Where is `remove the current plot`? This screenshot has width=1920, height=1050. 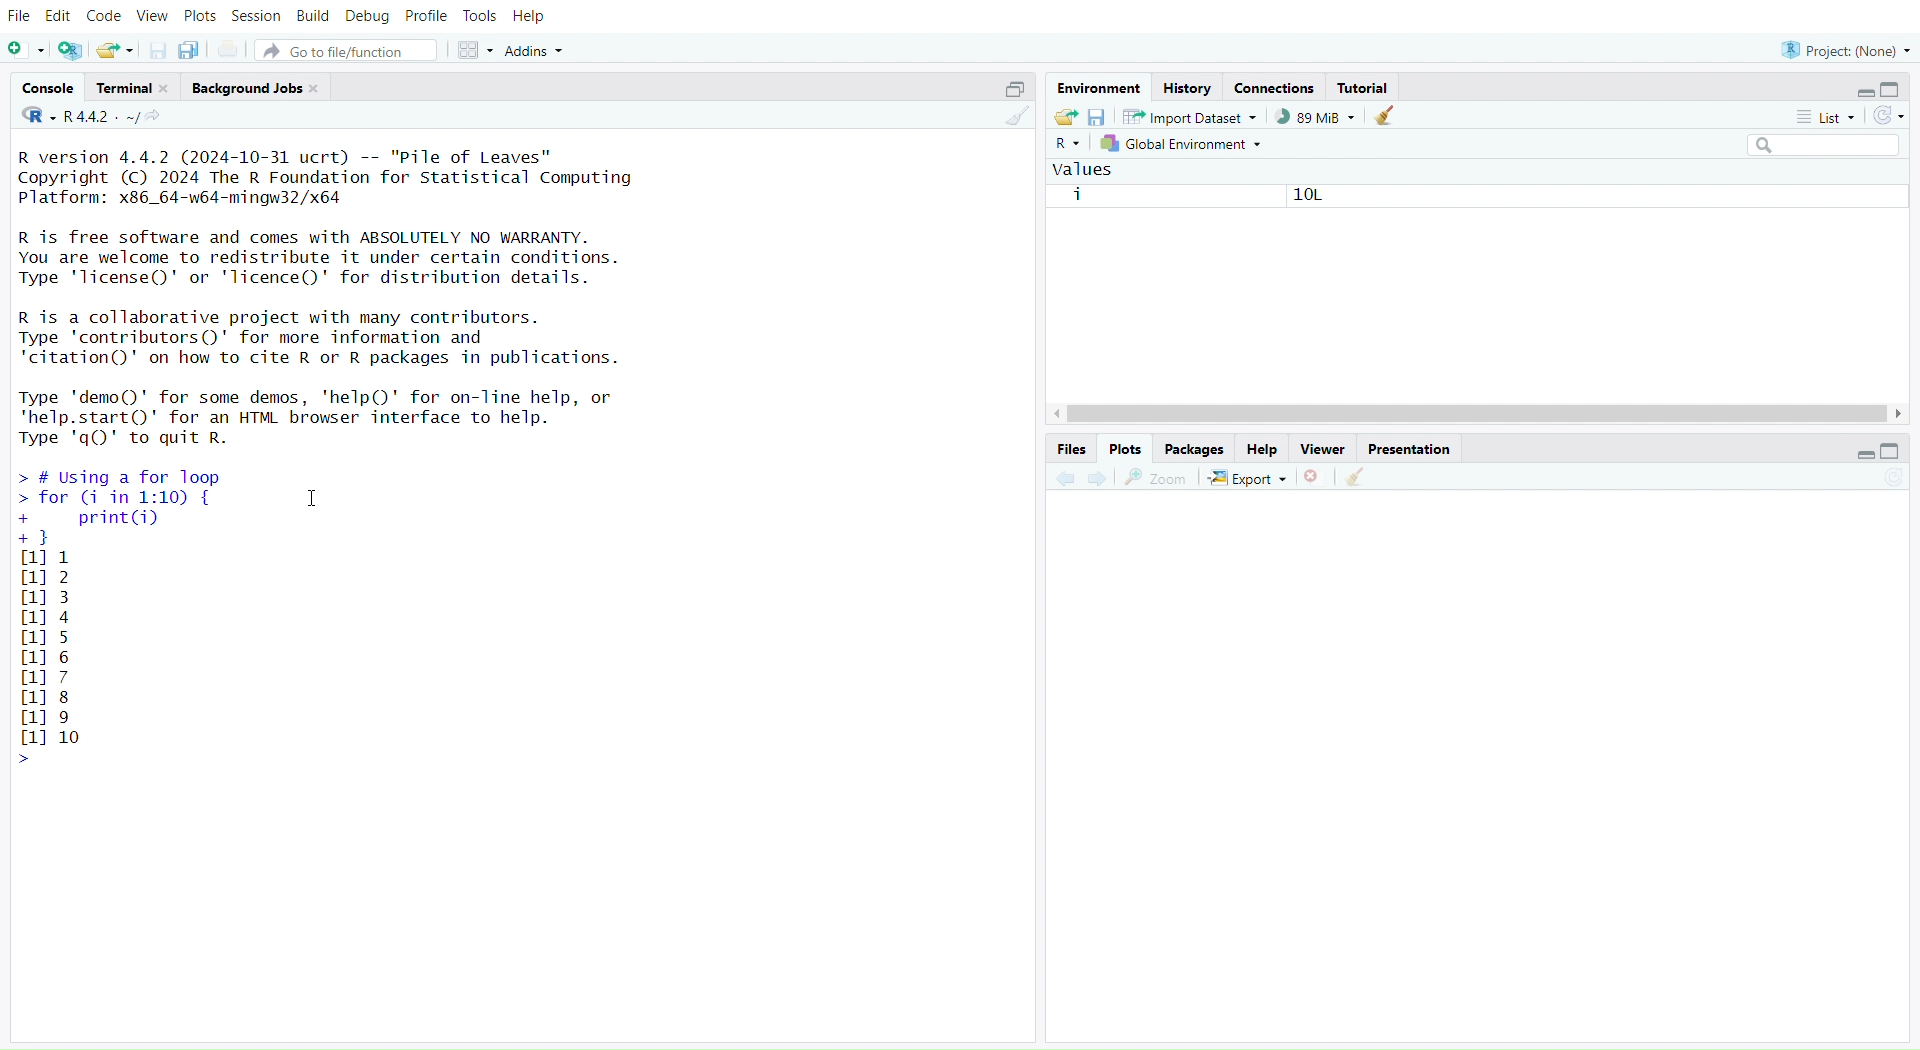 remove the current plot is located at coordinates (1313, 479).